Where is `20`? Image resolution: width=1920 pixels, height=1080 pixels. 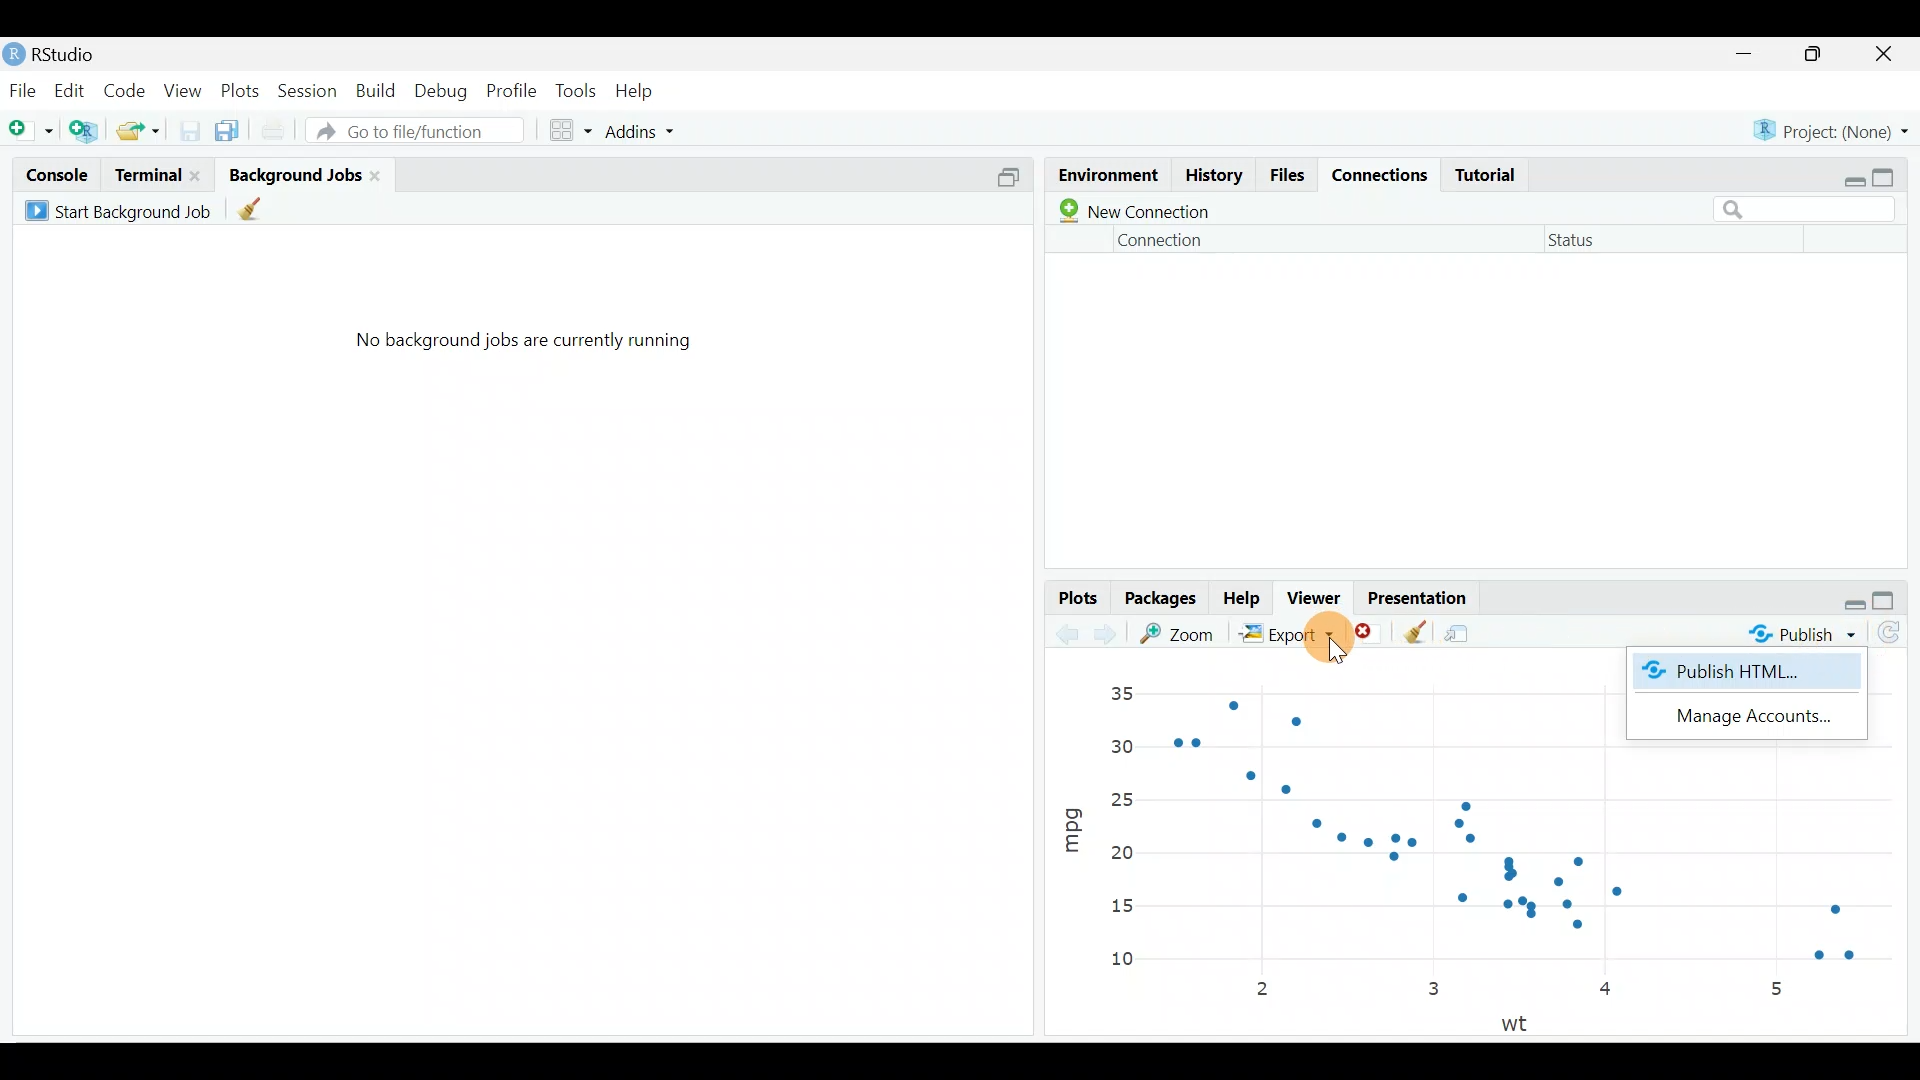 20 is located at coordinates (1121, 852).